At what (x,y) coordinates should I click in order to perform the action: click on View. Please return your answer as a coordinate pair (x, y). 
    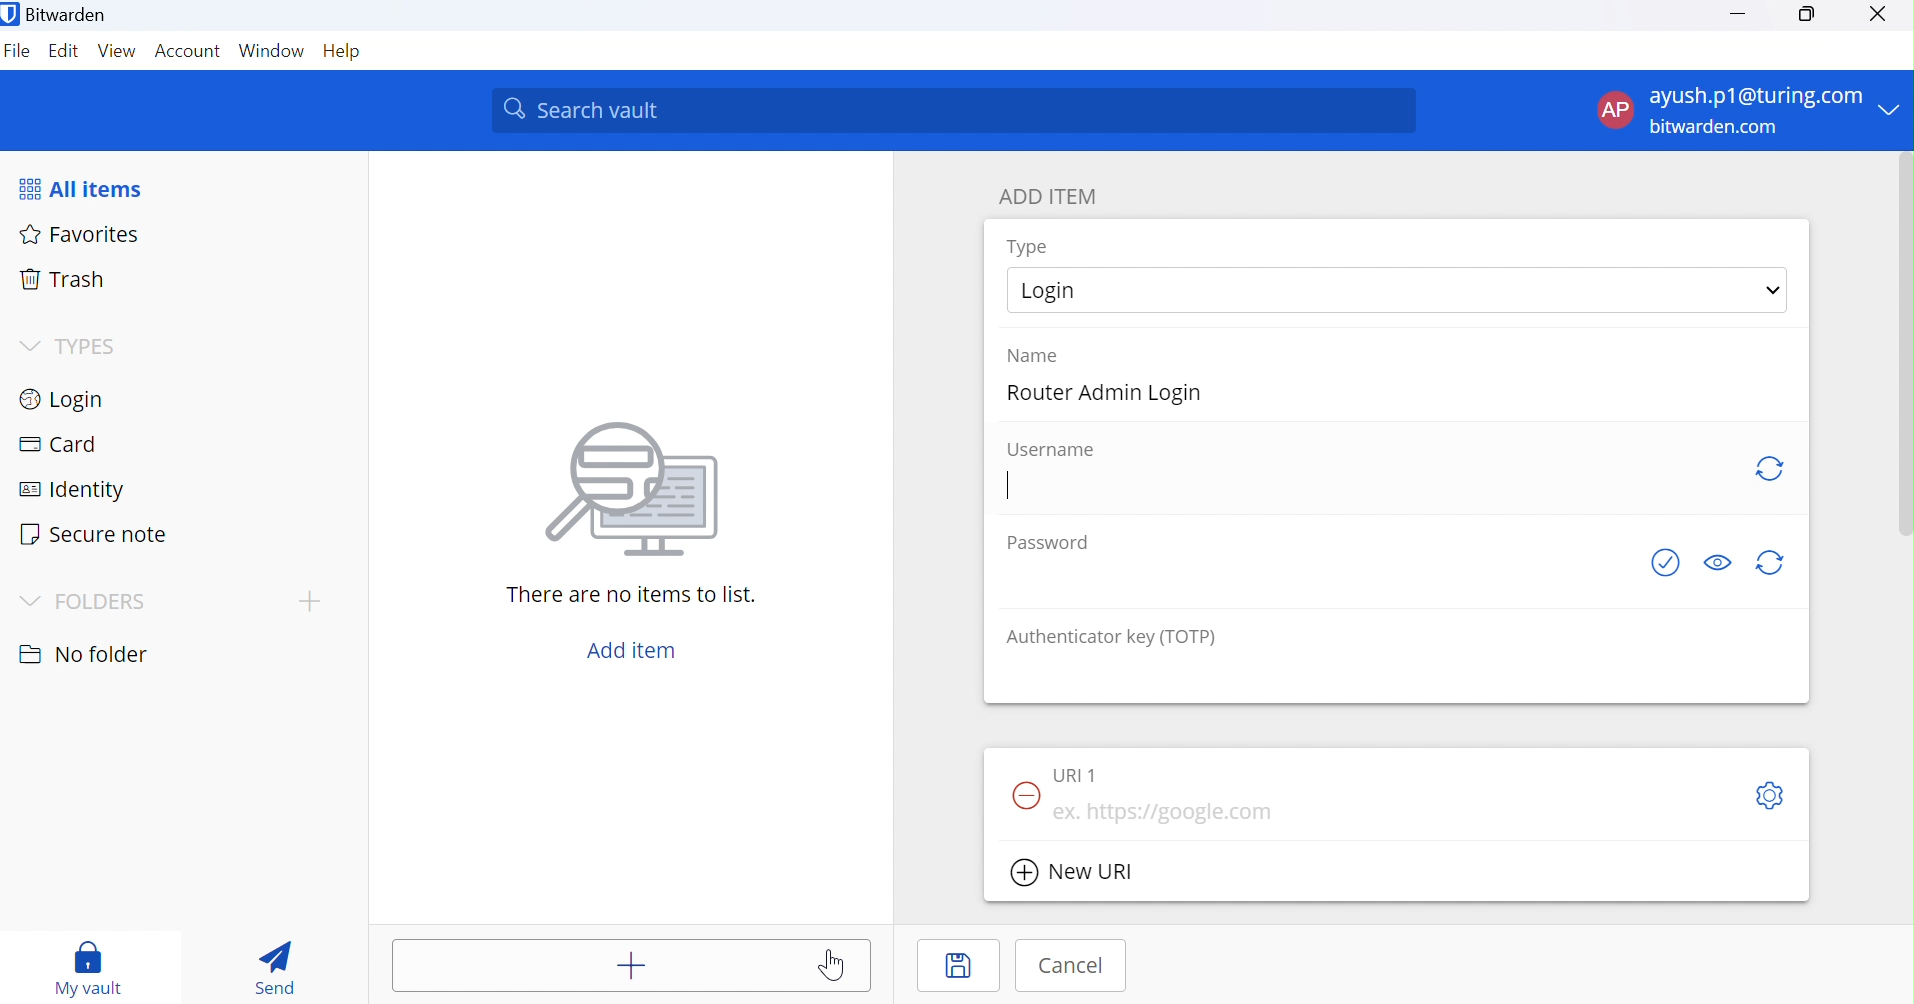
    Looking at the image, I should click on (117, 54).